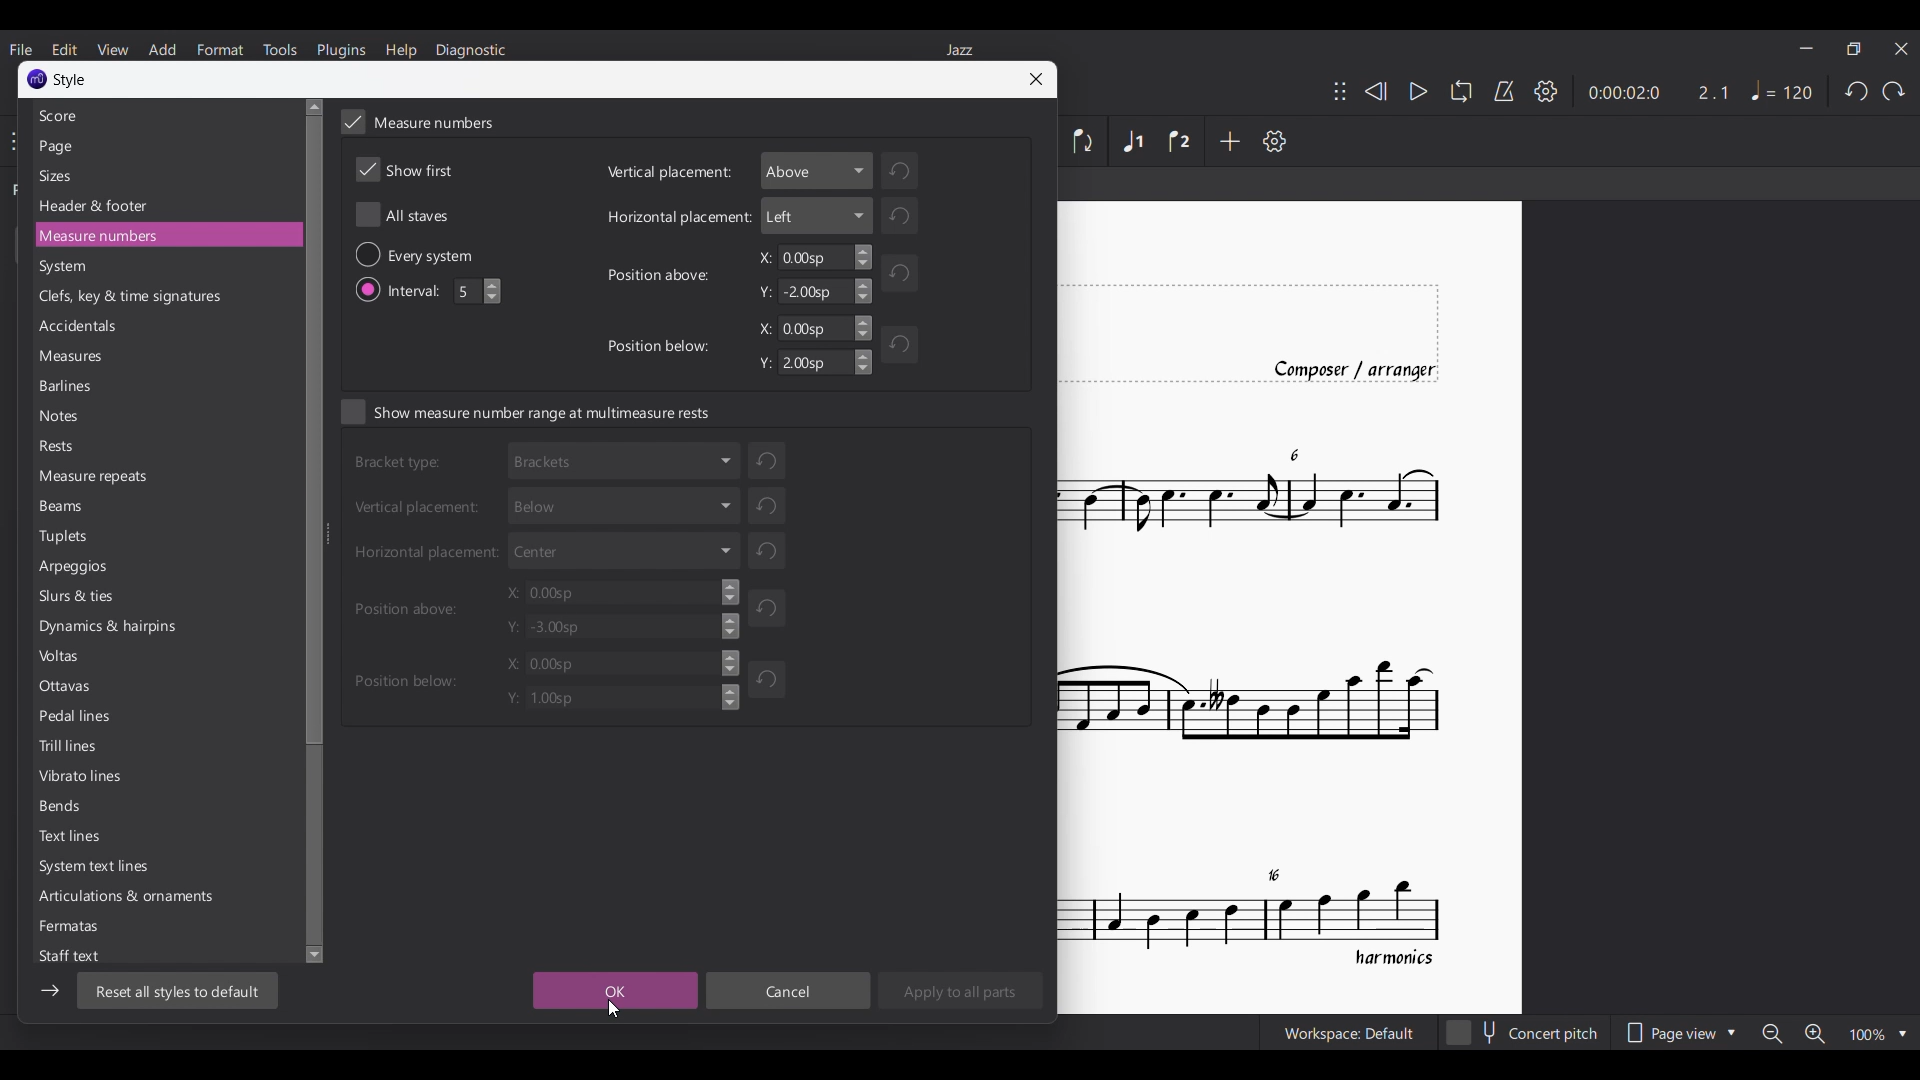 The image size is (1920, 1080). I want to click on Size, so click(59, 175).